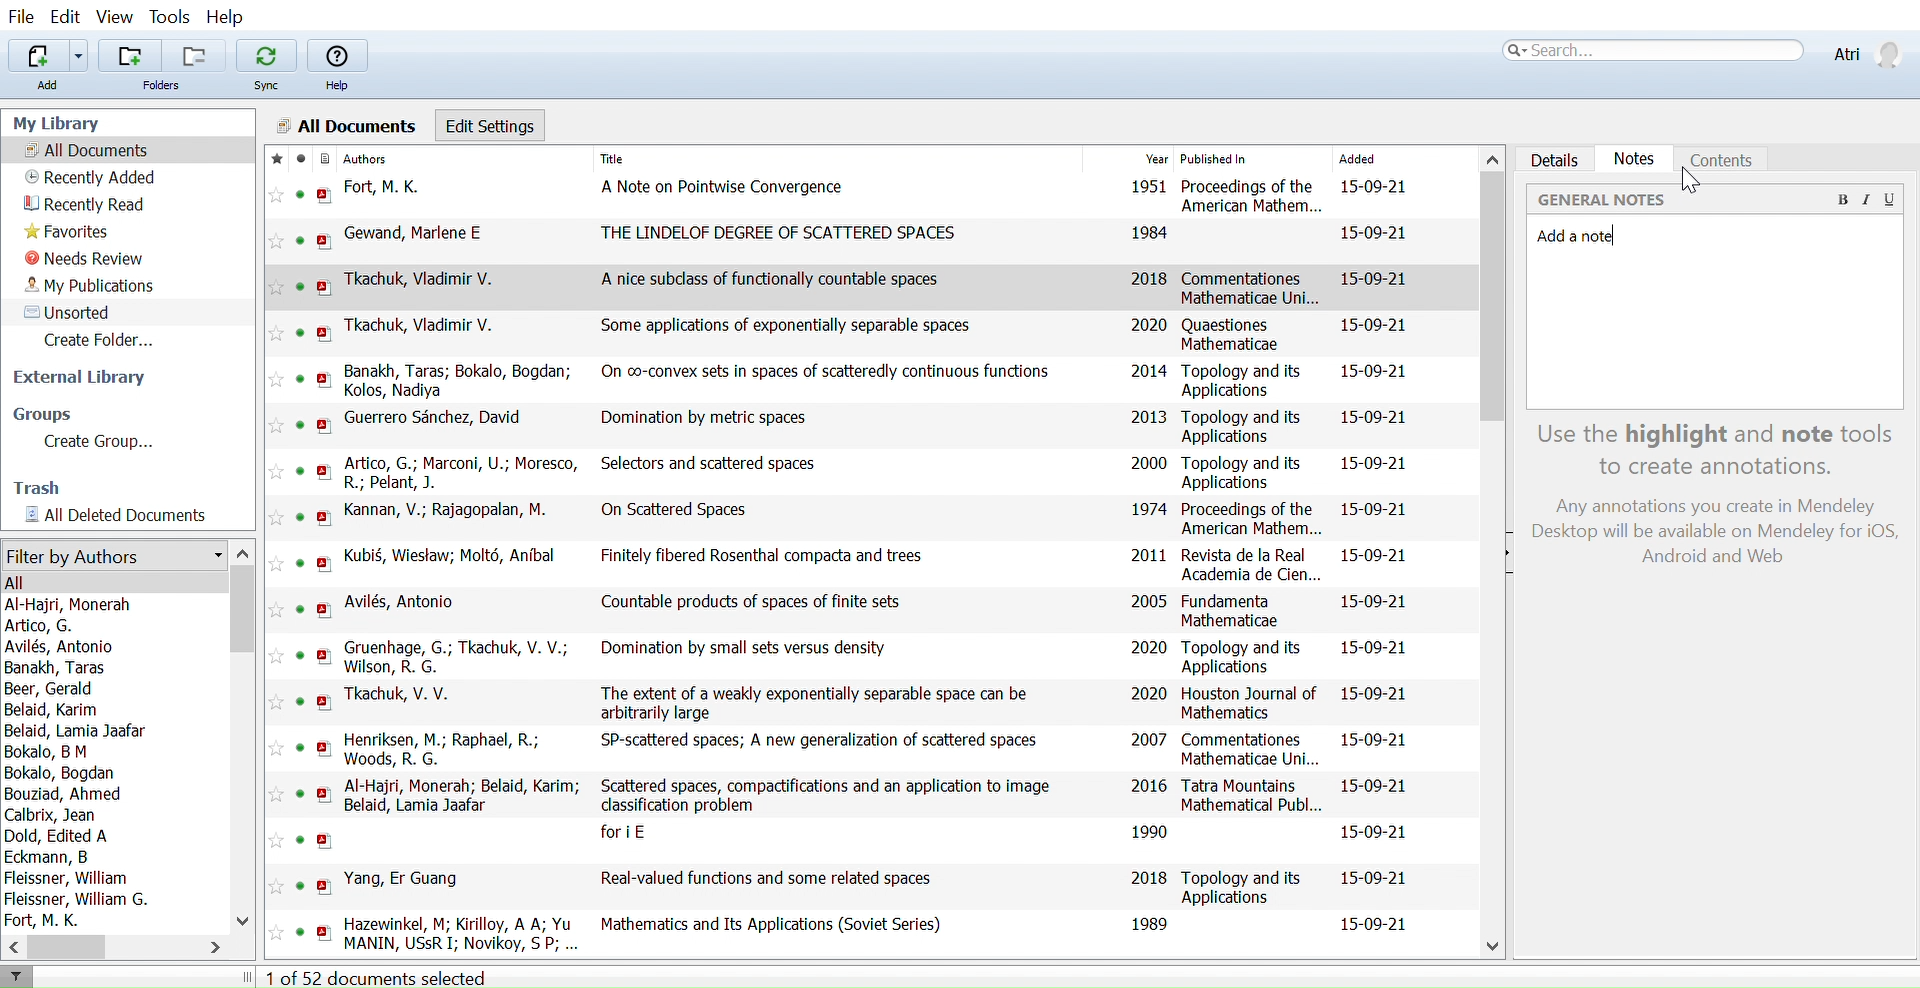 The width and height of the screenshot is (1920, 988). Describe the element at coordinates (1252, 749) in the screenshot. I see `Commentationes Mathematicae Uni...` at that location.